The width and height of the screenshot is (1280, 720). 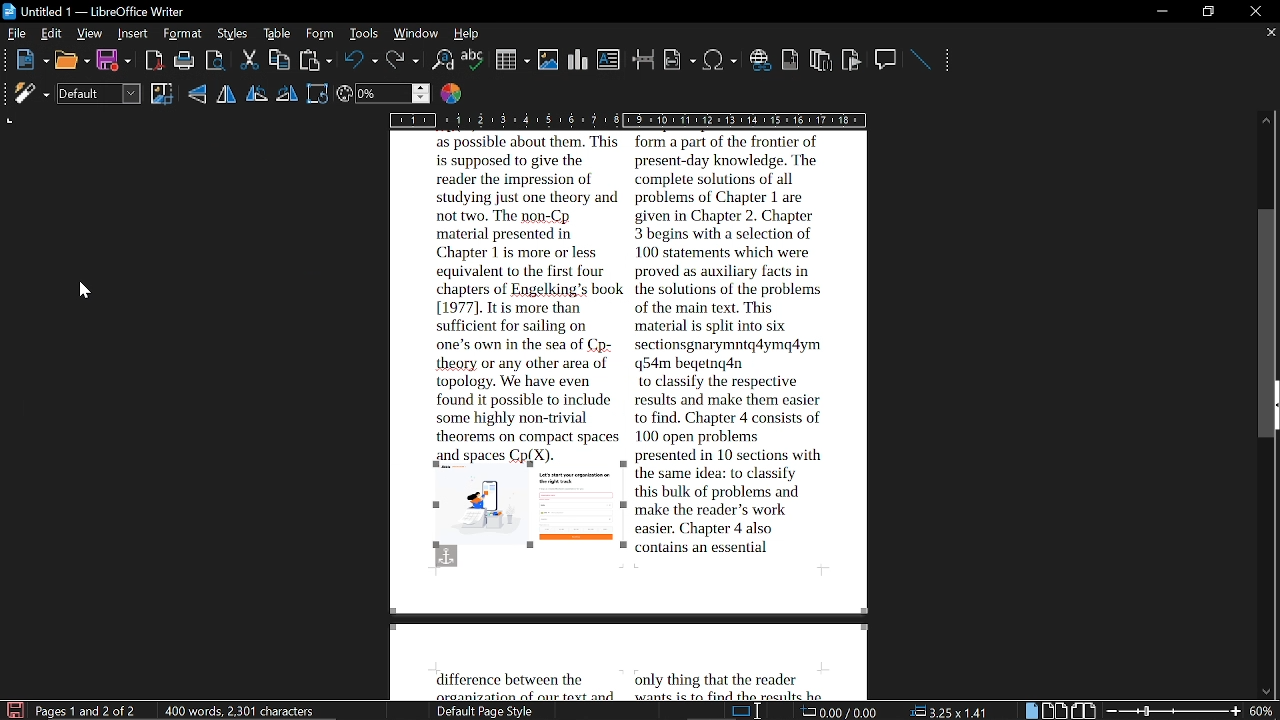 I want to click on transparency, so click(x=382, y=94).